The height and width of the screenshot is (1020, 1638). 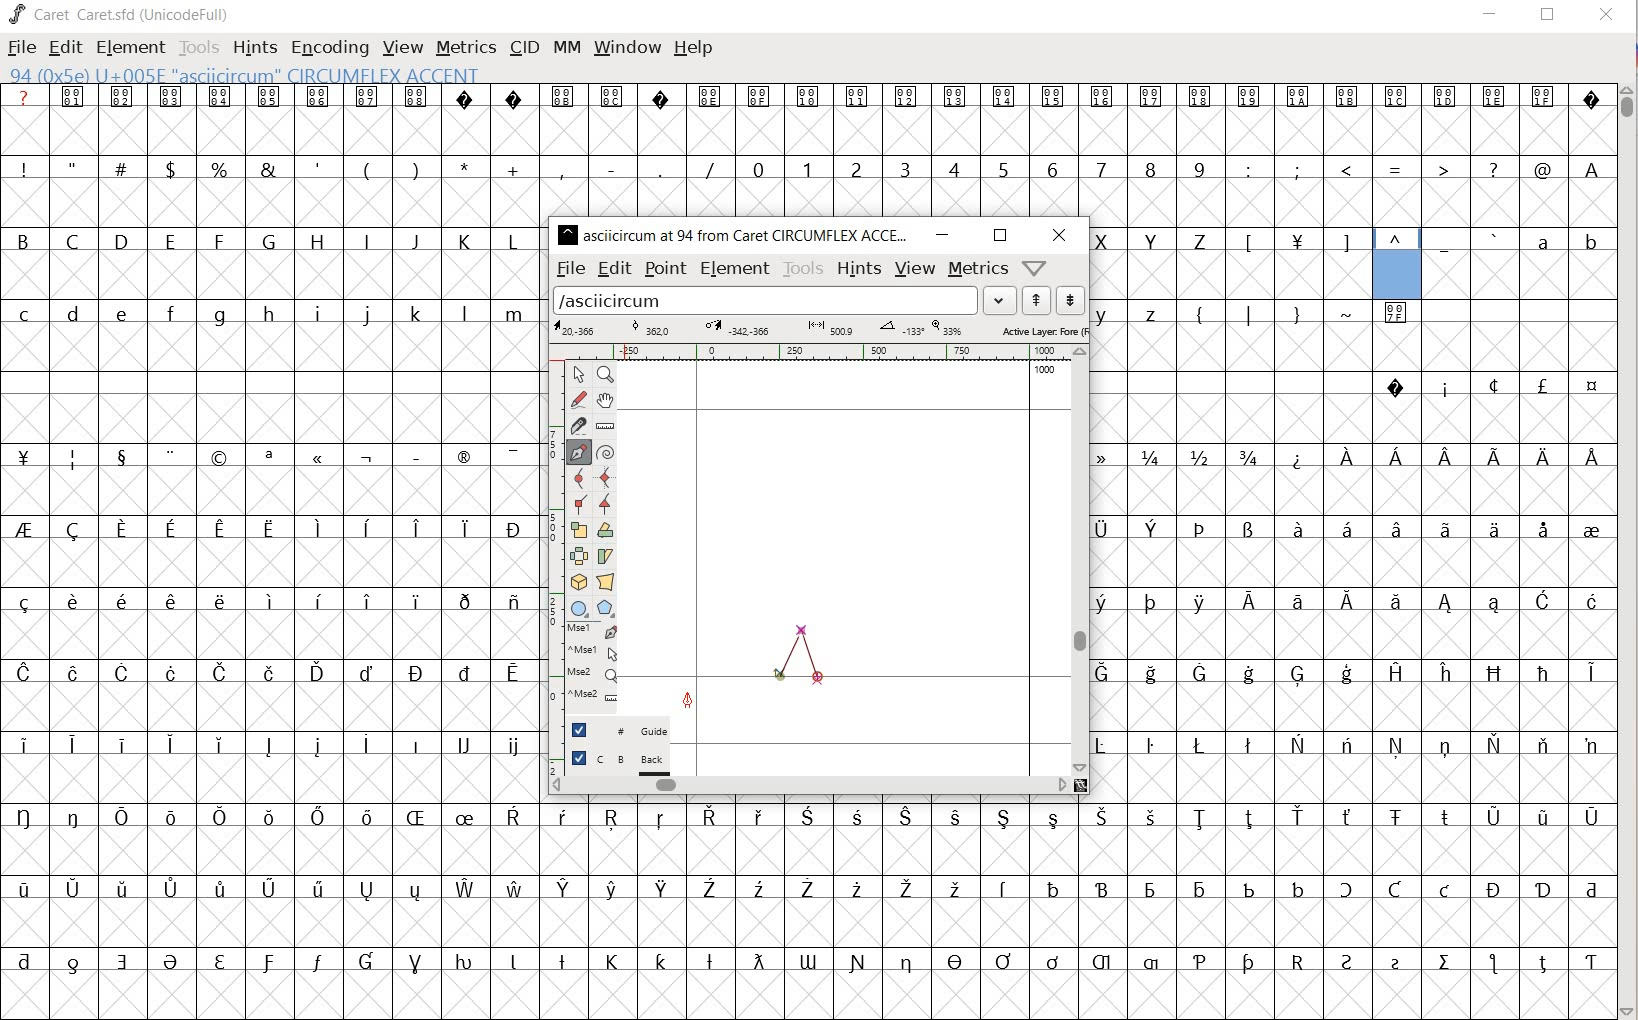 I want to click on 94 0xSe U+00SE "asciicircum CIRCUMFLEX ACCENT, so click(x=316, y=76).